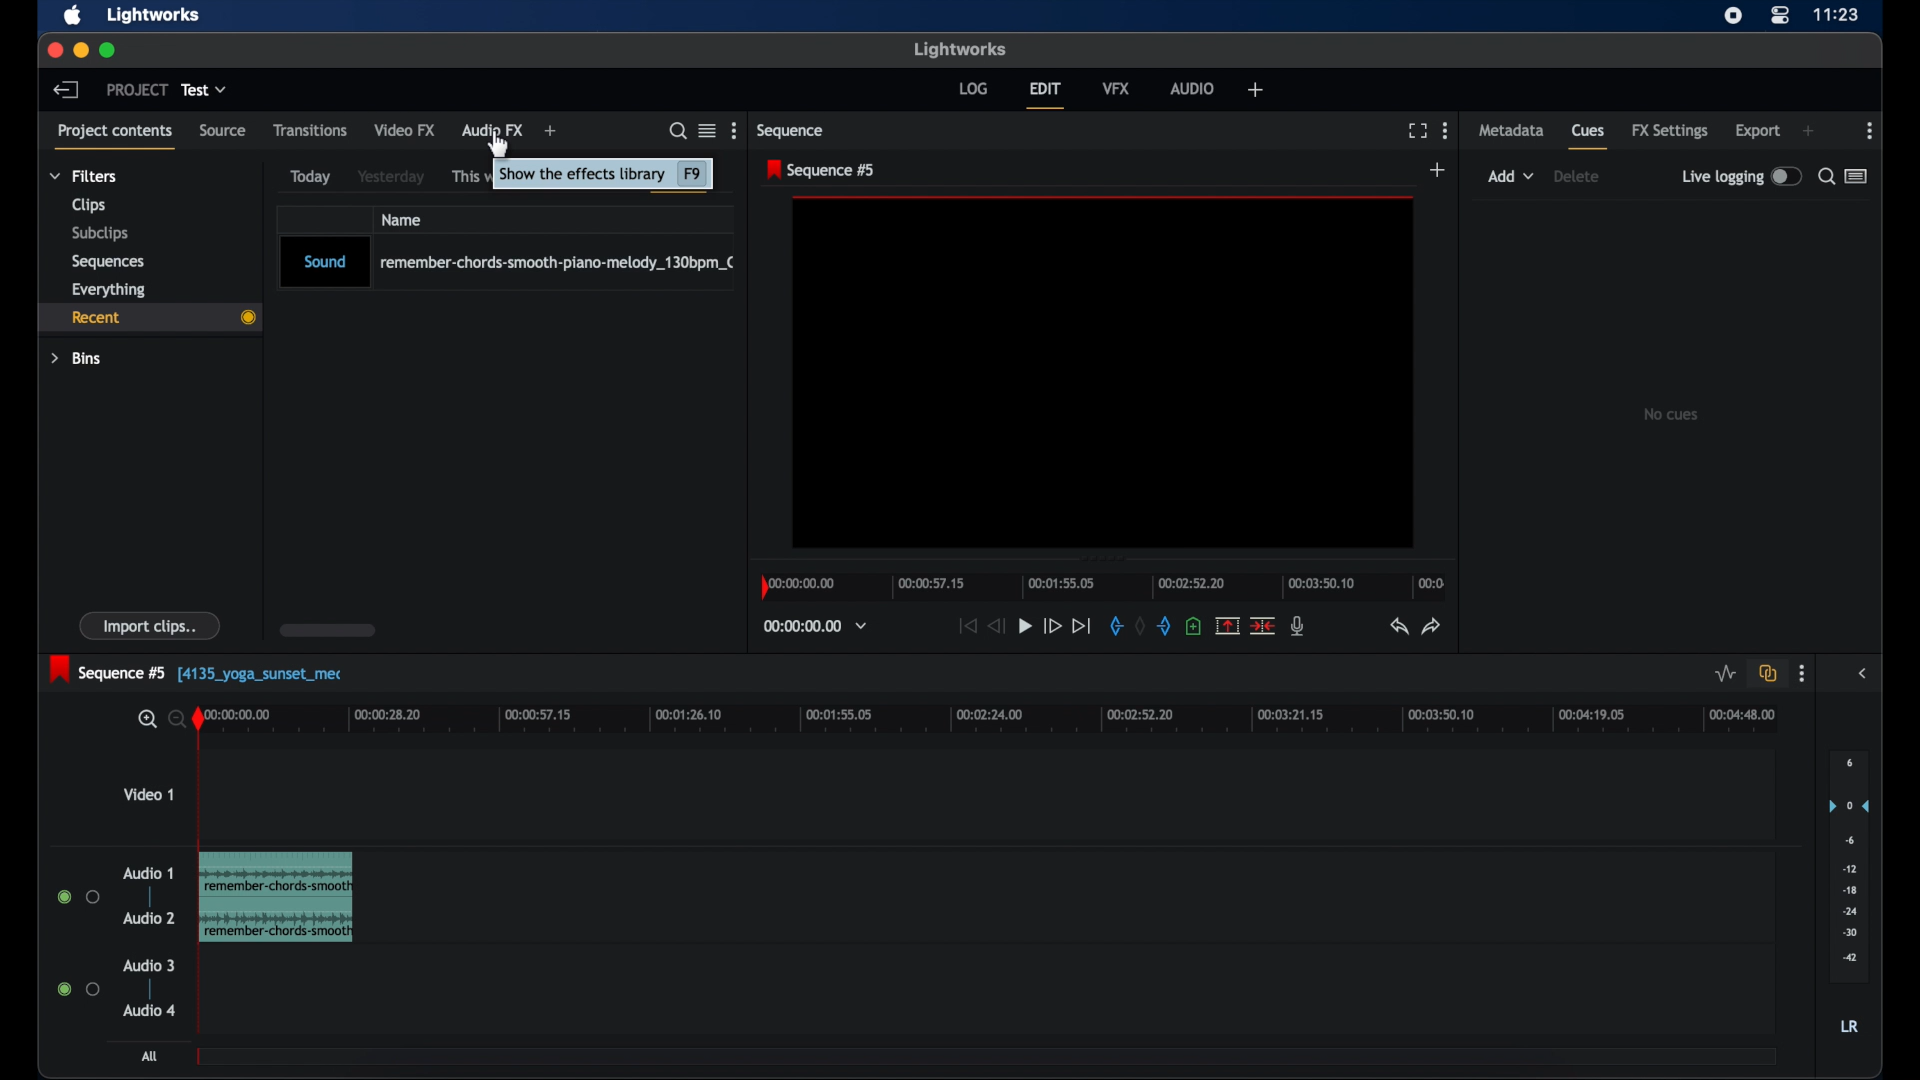 The height and width of the screenshot is (1080, 1920). I want to click on cut, so click(1262, 626).